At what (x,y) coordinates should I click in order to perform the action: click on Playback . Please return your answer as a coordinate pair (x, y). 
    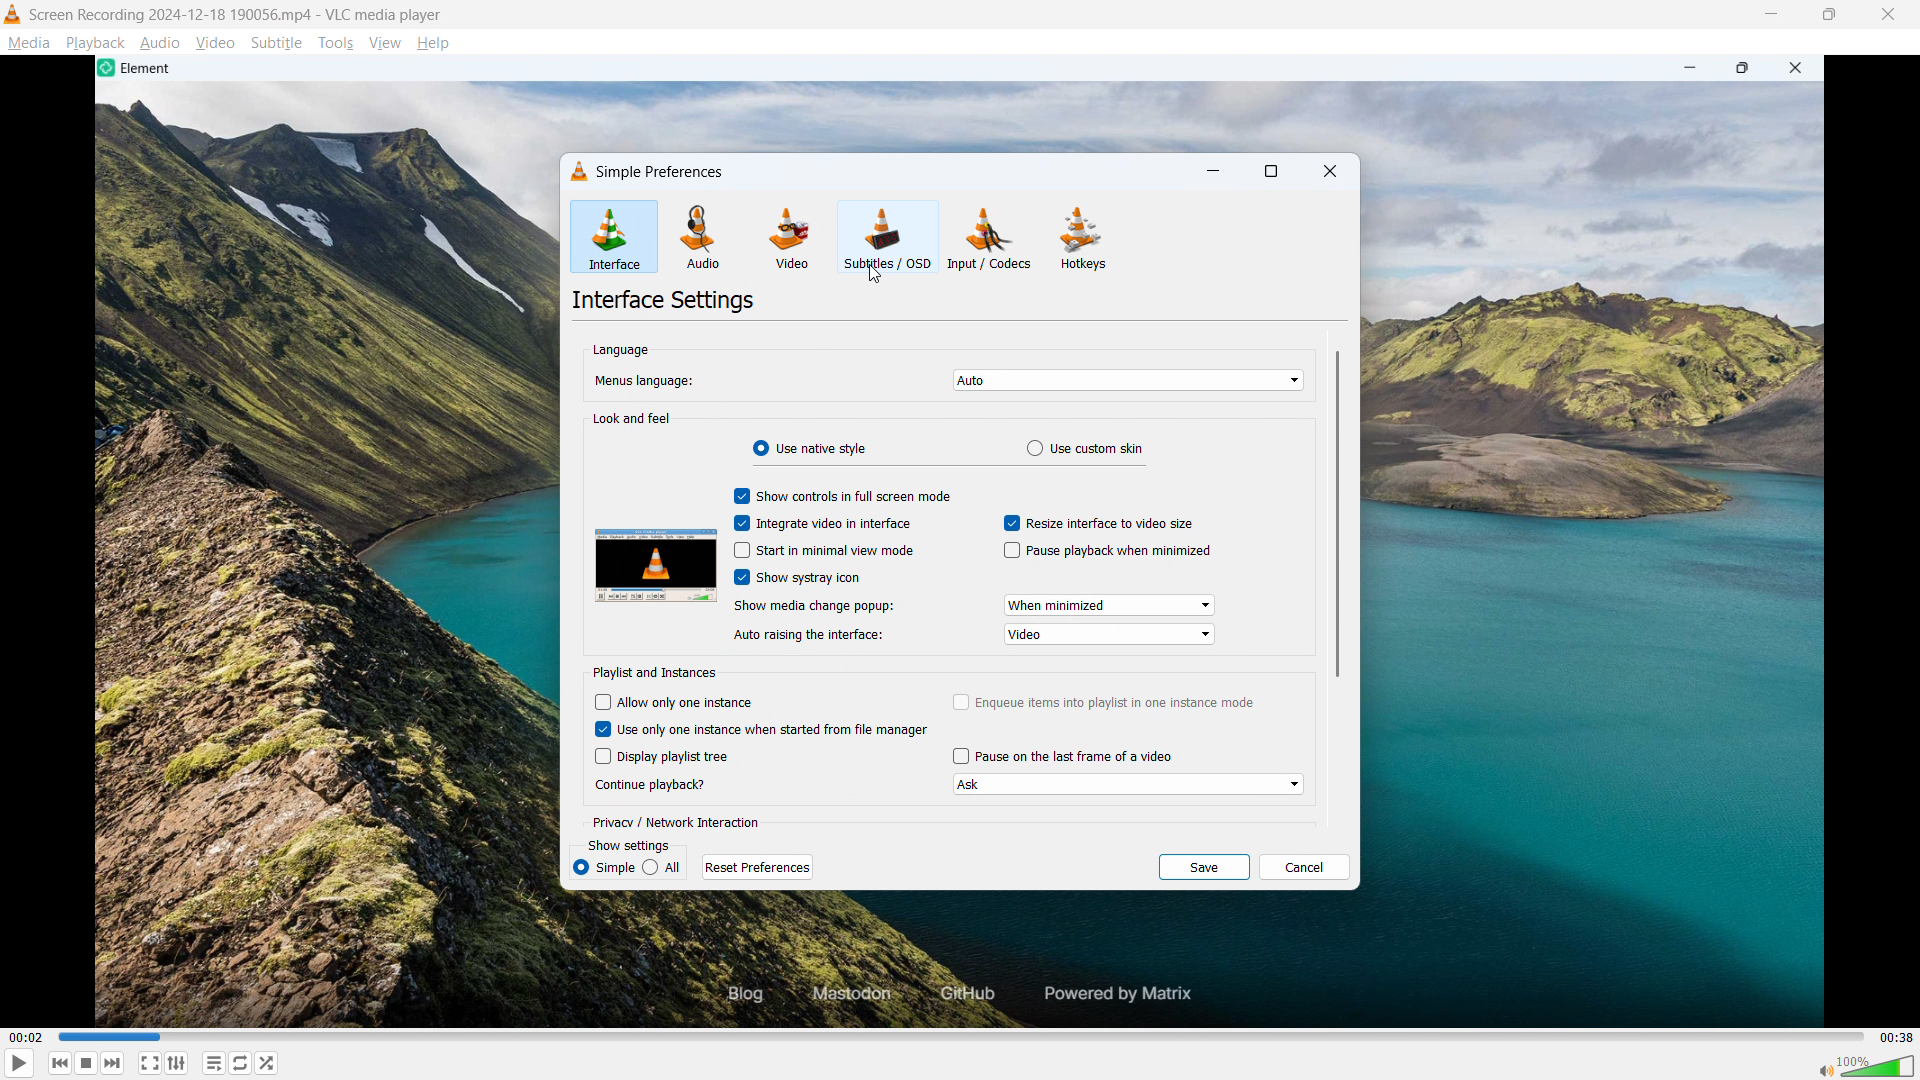
    Looking at the image, I should click on (96, 44).